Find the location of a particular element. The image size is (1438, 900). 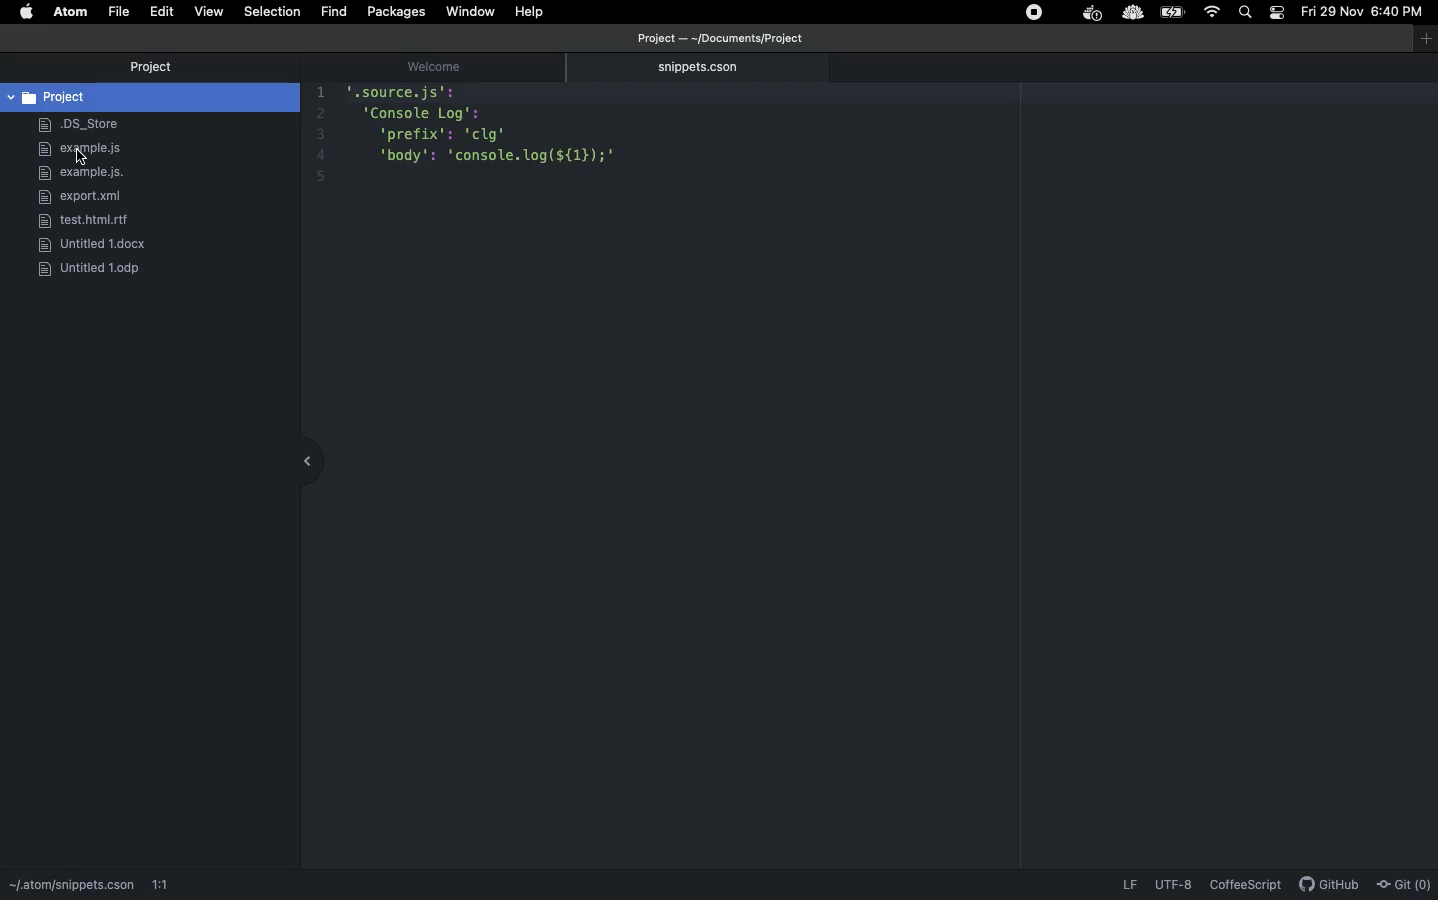

Apple logo is located at coordinates (29, 12).